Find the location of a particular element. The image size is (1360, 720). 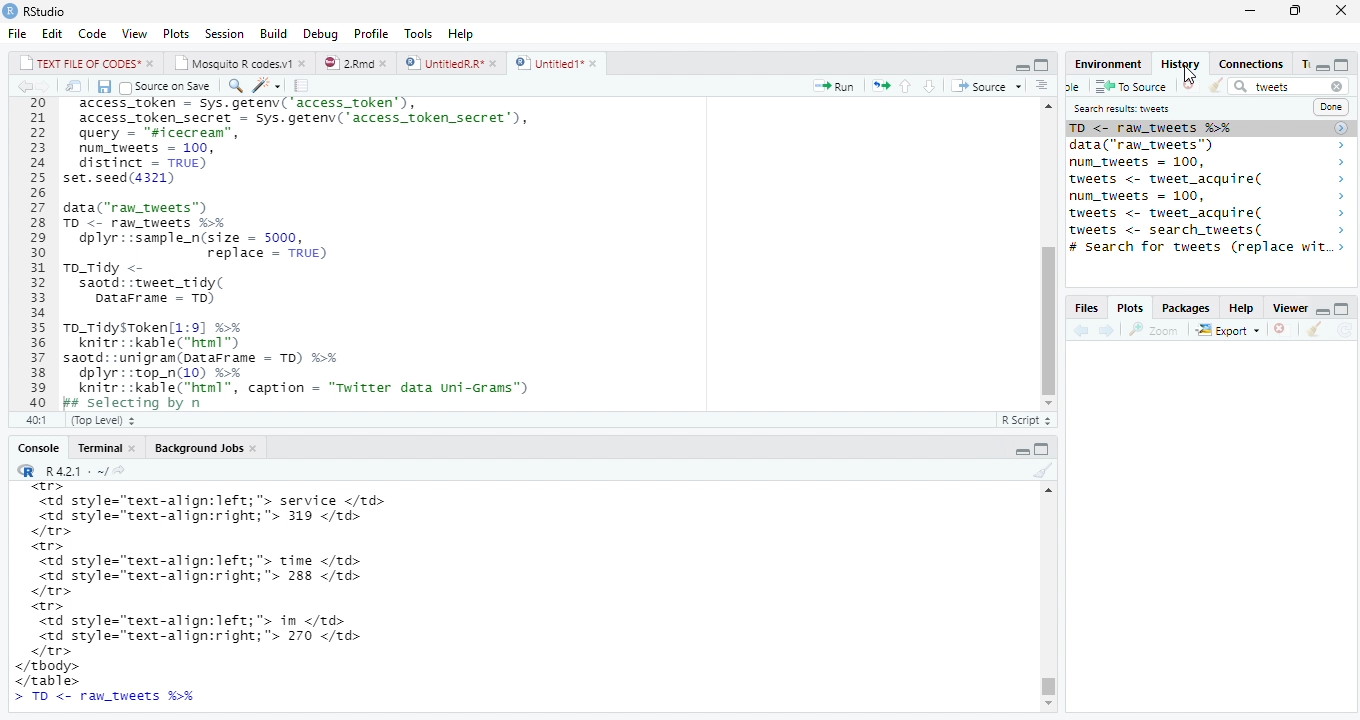

Build is located at coordinates (272, 32).